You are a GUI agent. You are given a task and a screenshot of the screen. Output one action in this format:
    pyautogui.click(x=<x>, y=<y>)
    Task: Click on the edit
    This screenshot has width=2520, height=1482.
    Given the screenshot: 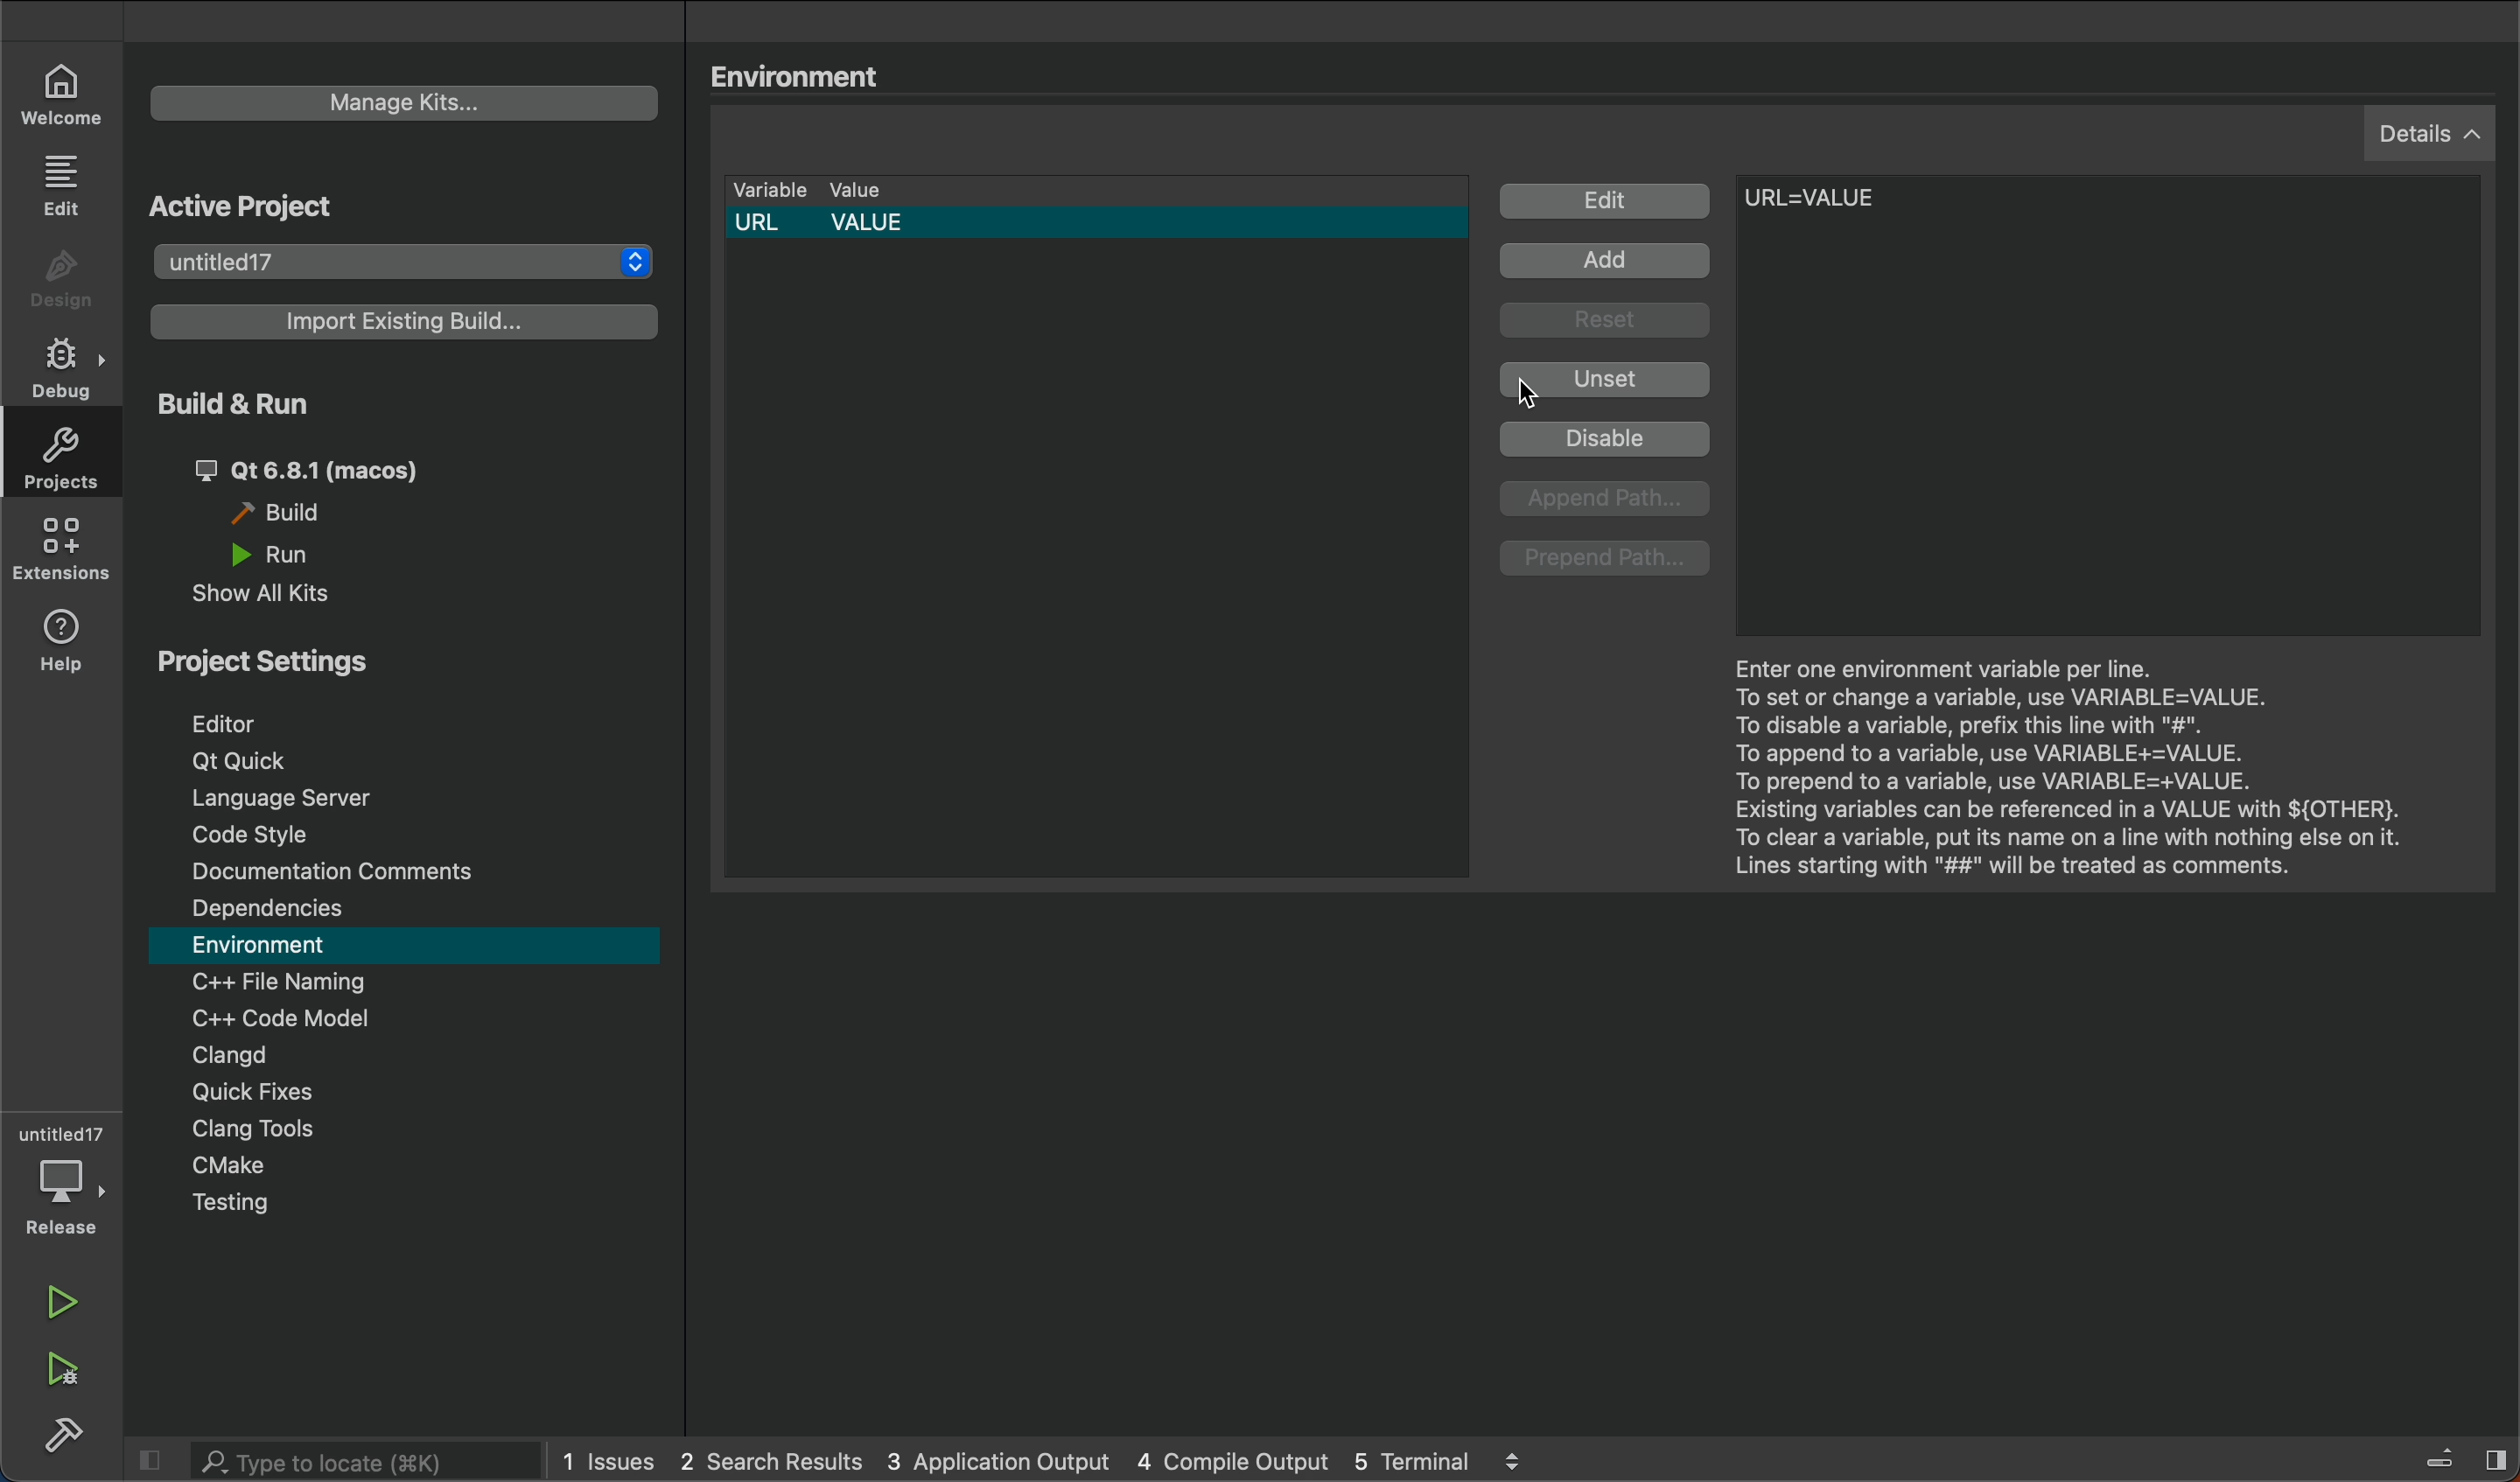 What is the action you would take?
    pyautogui.click(x=65, y=185)
    